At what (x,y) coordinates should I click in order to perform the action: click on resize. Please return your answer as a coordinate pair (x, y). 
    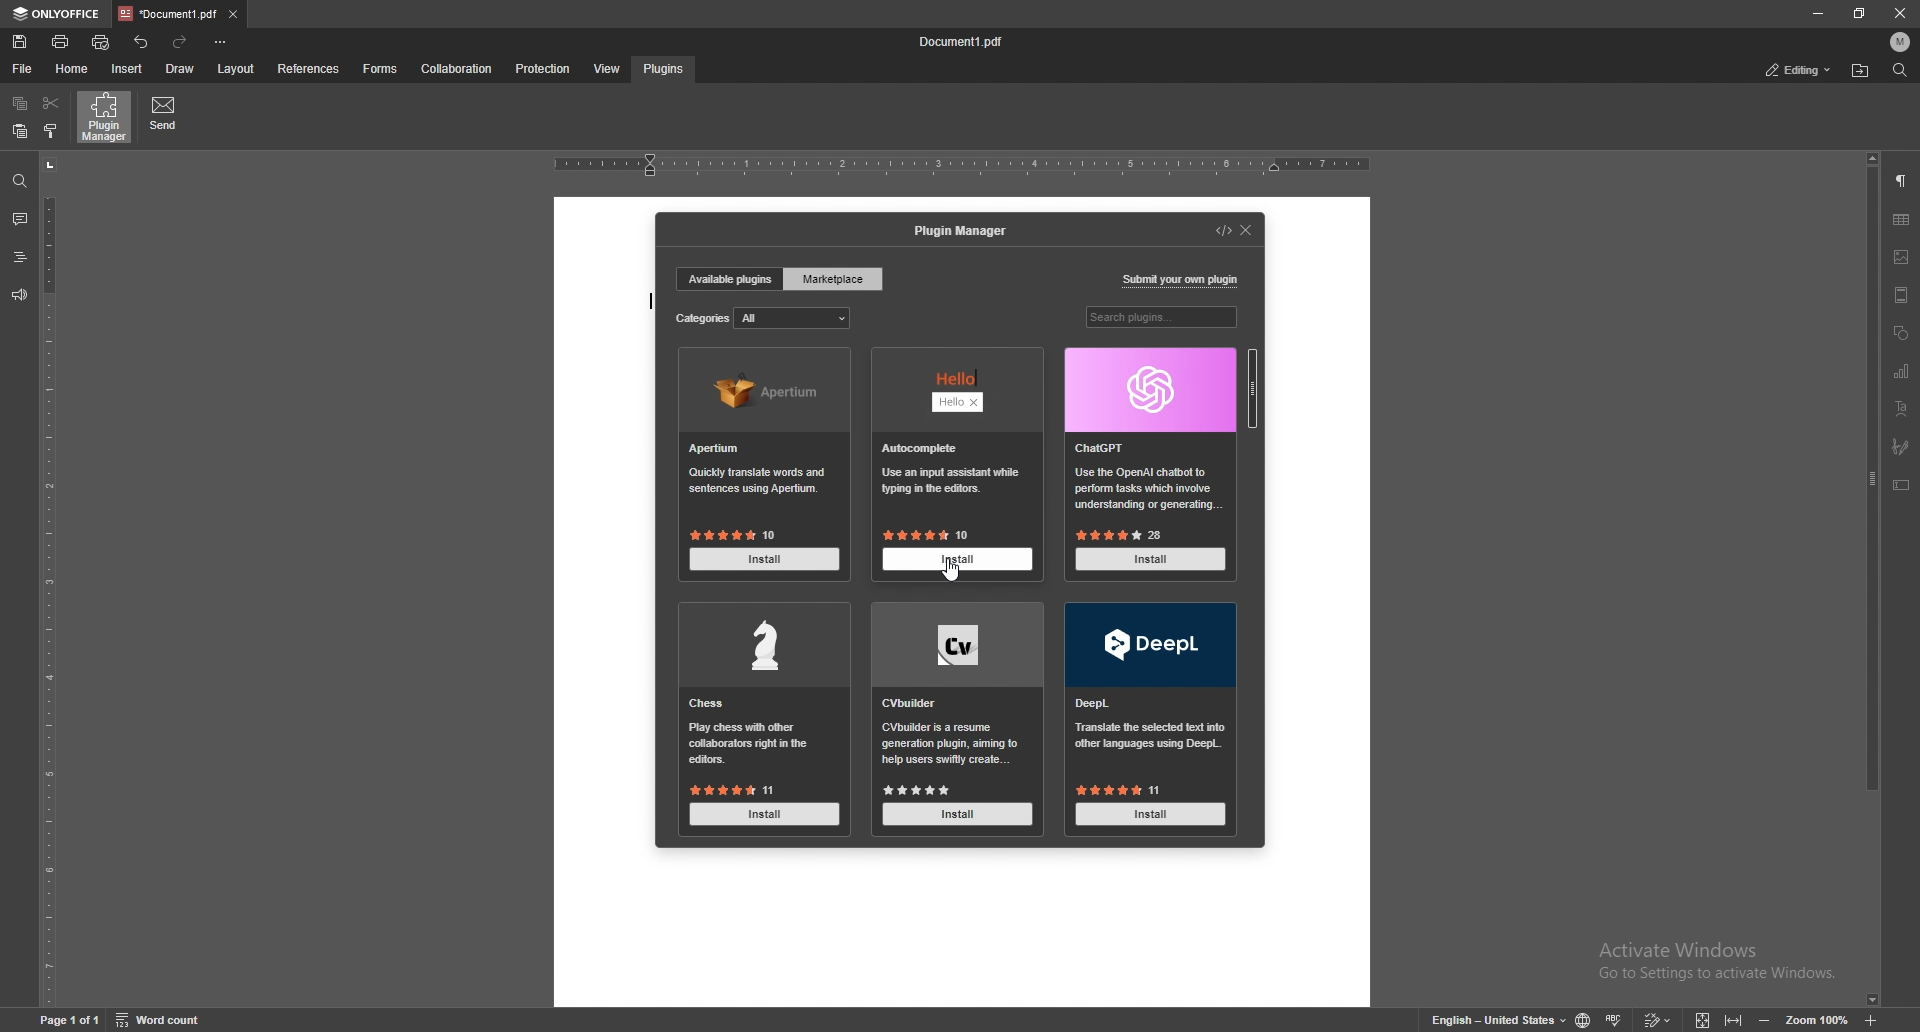
    Looking at the image, I should click on (1859, 13).